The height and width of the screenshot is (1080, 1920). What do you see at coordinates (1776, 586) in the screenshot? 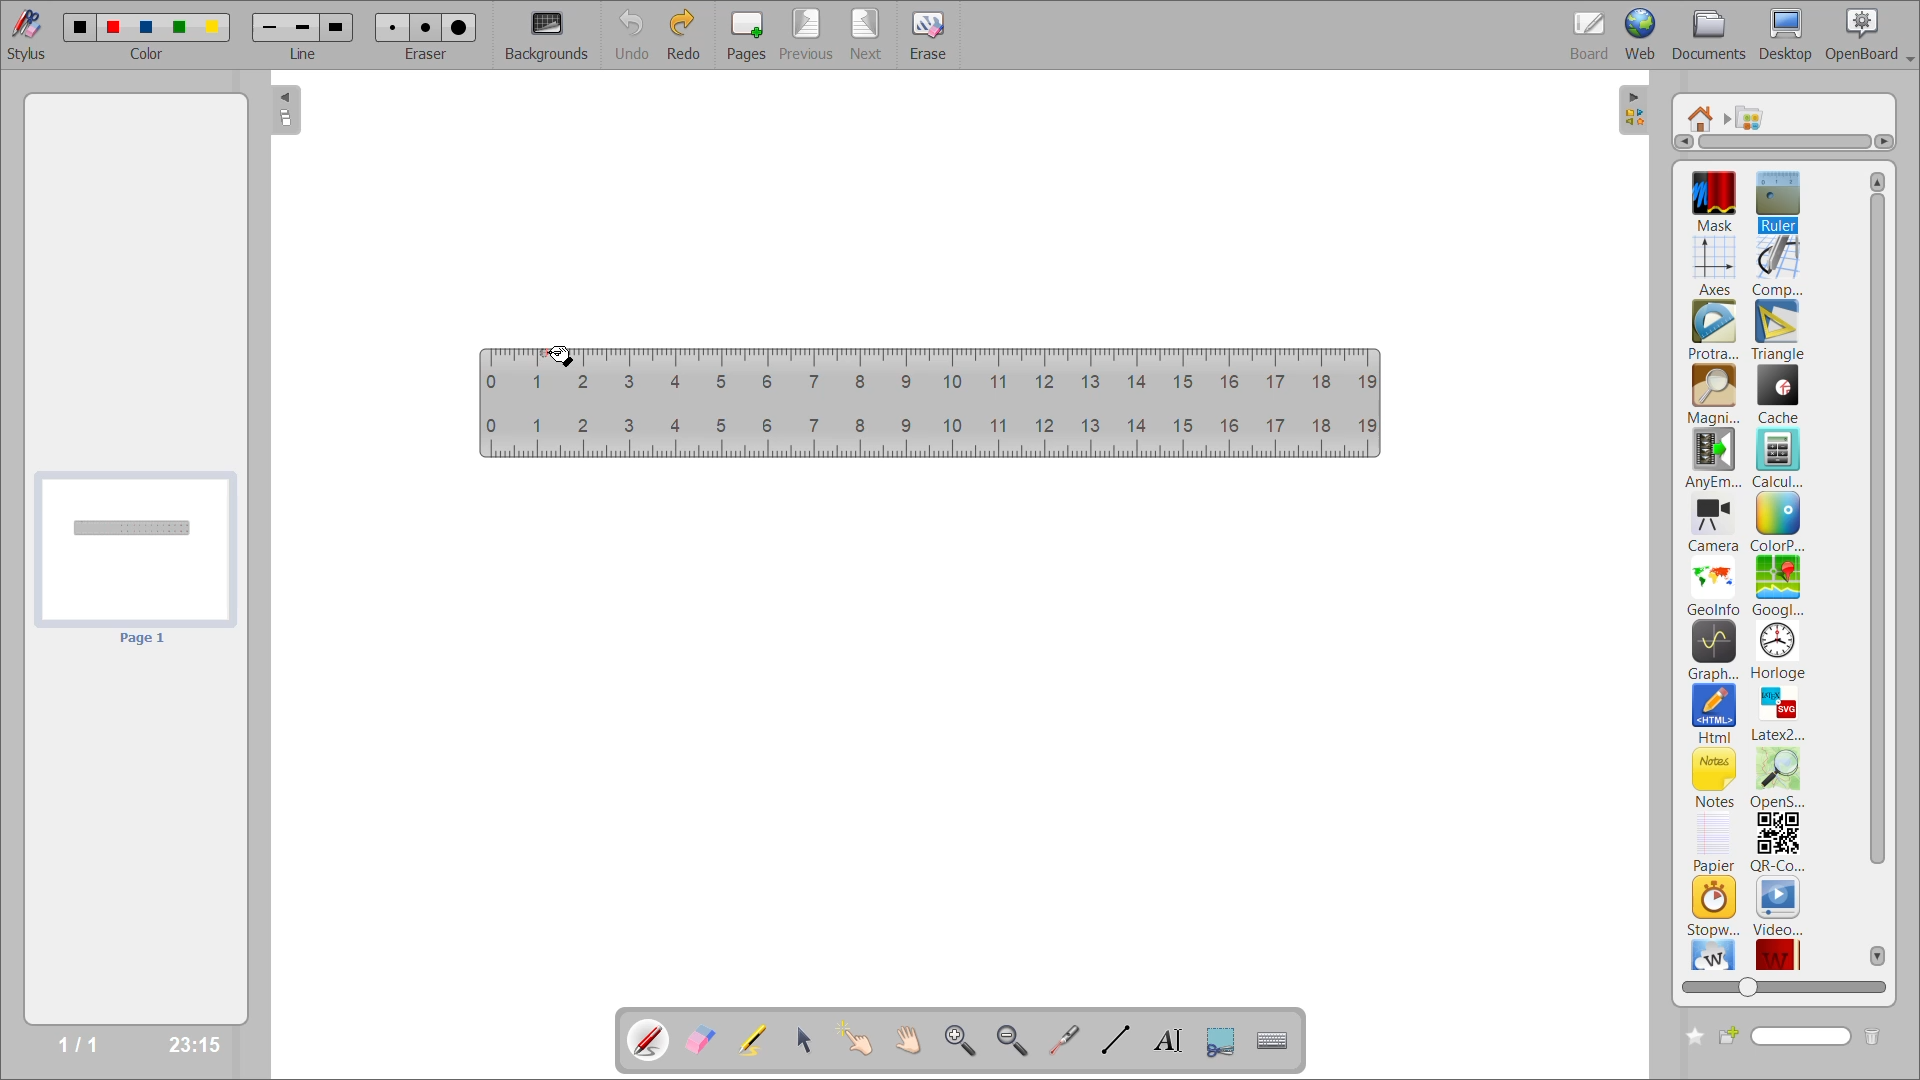
I see `googlemaps` at bounding box center [1776, 586].